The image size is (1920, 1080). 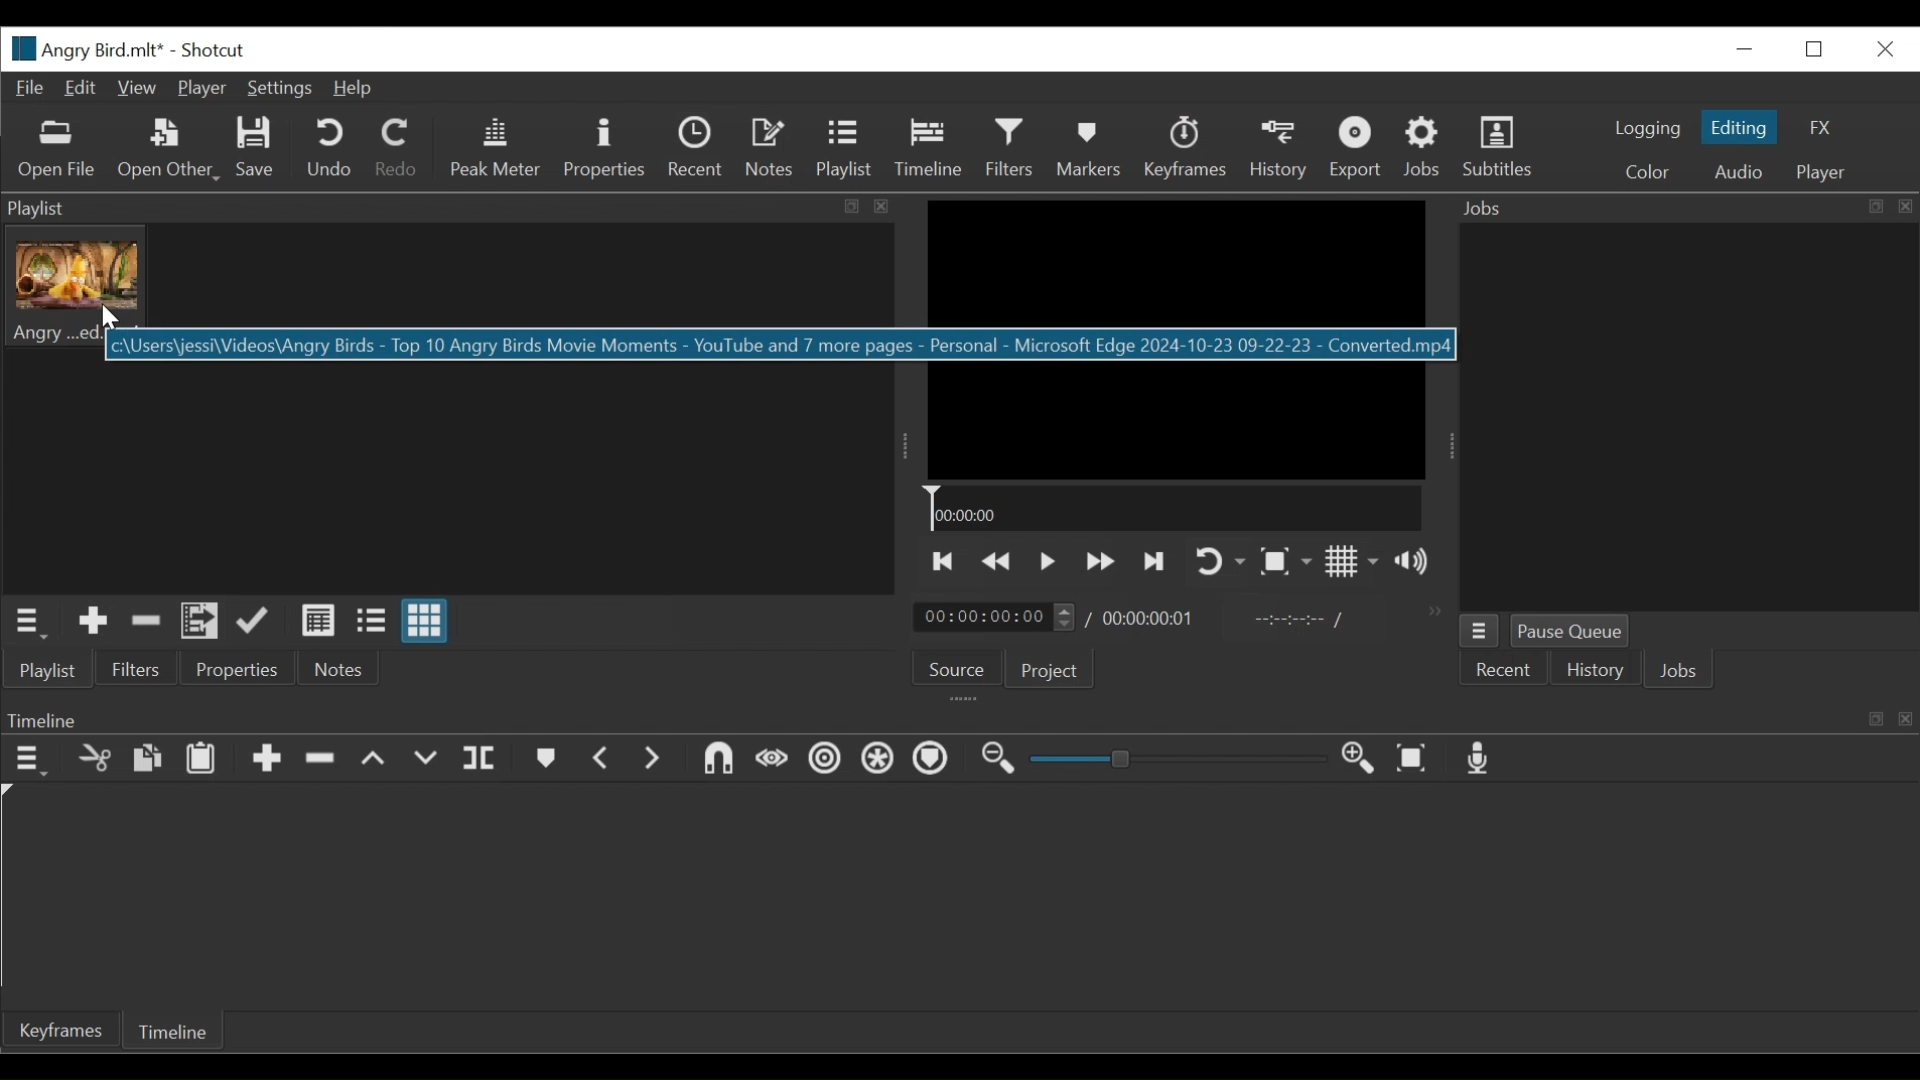 What do you see at coordinates (536, 345) in the screenshot?
I see `File Information` at bounding box center [536, 345].